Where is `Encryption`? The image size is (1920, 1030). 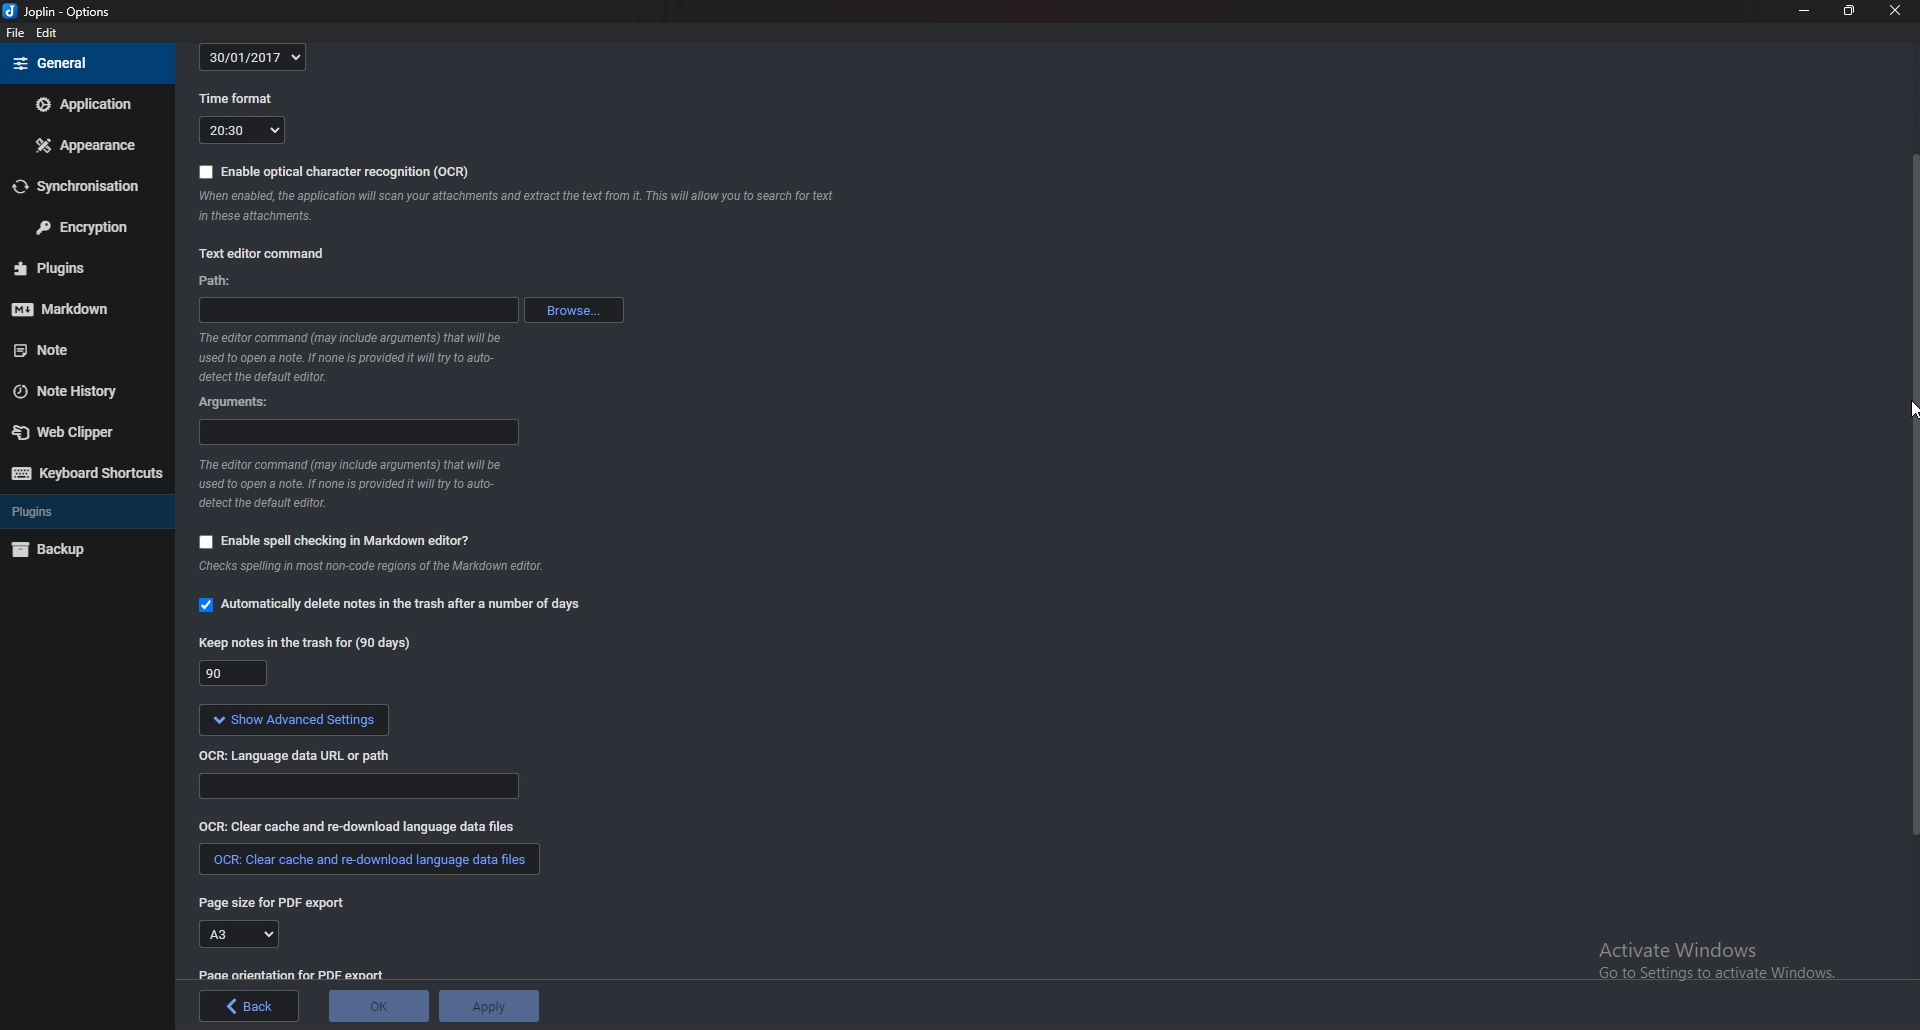 Encryption is located at coordinates (84, 226).